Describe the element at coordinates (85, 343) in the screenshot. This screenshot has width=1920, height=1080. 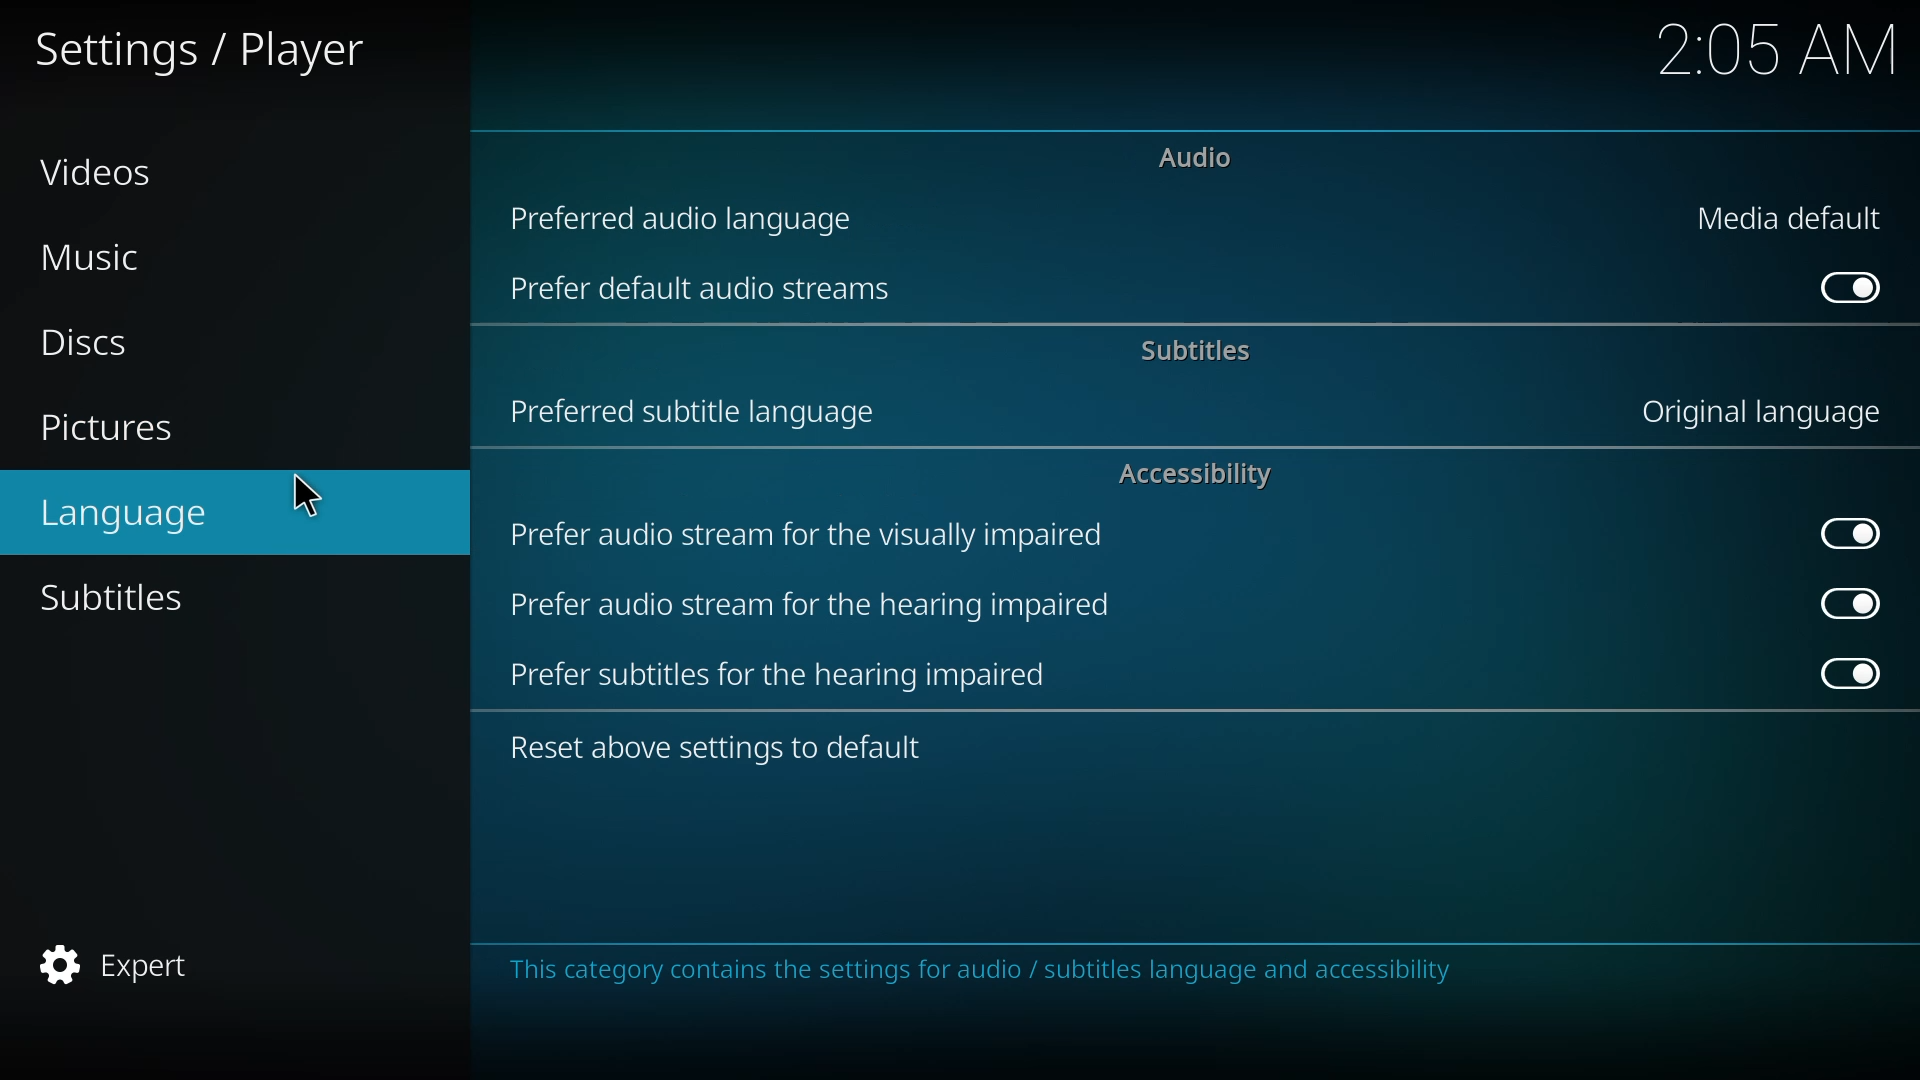
I see `discs` at that location.